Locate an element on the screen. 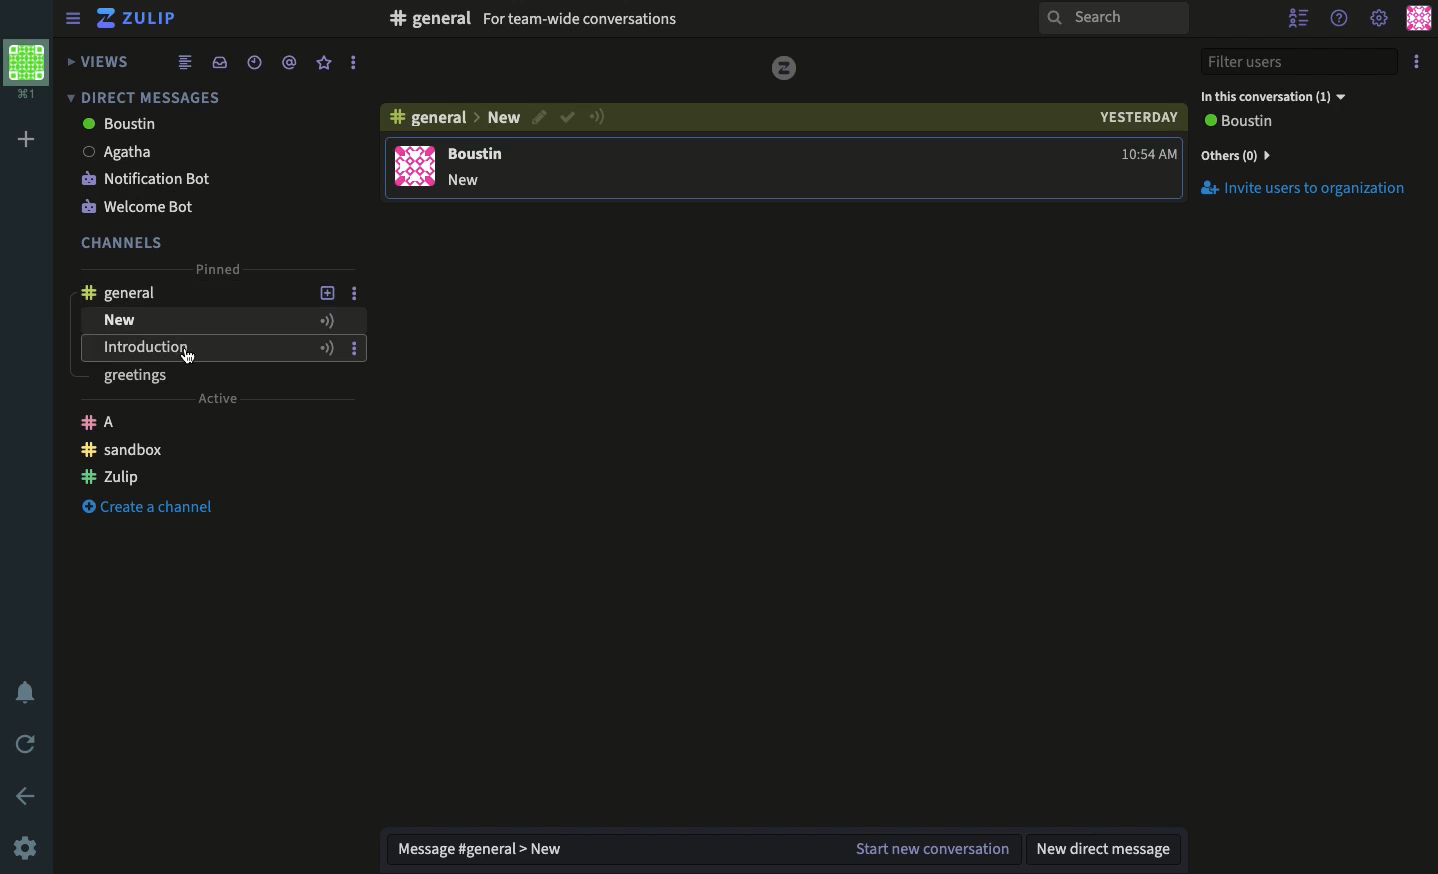 Image resolution: width=1438 pixels, height=874 pixels. Add a topic is located at coordinates (327, 293).